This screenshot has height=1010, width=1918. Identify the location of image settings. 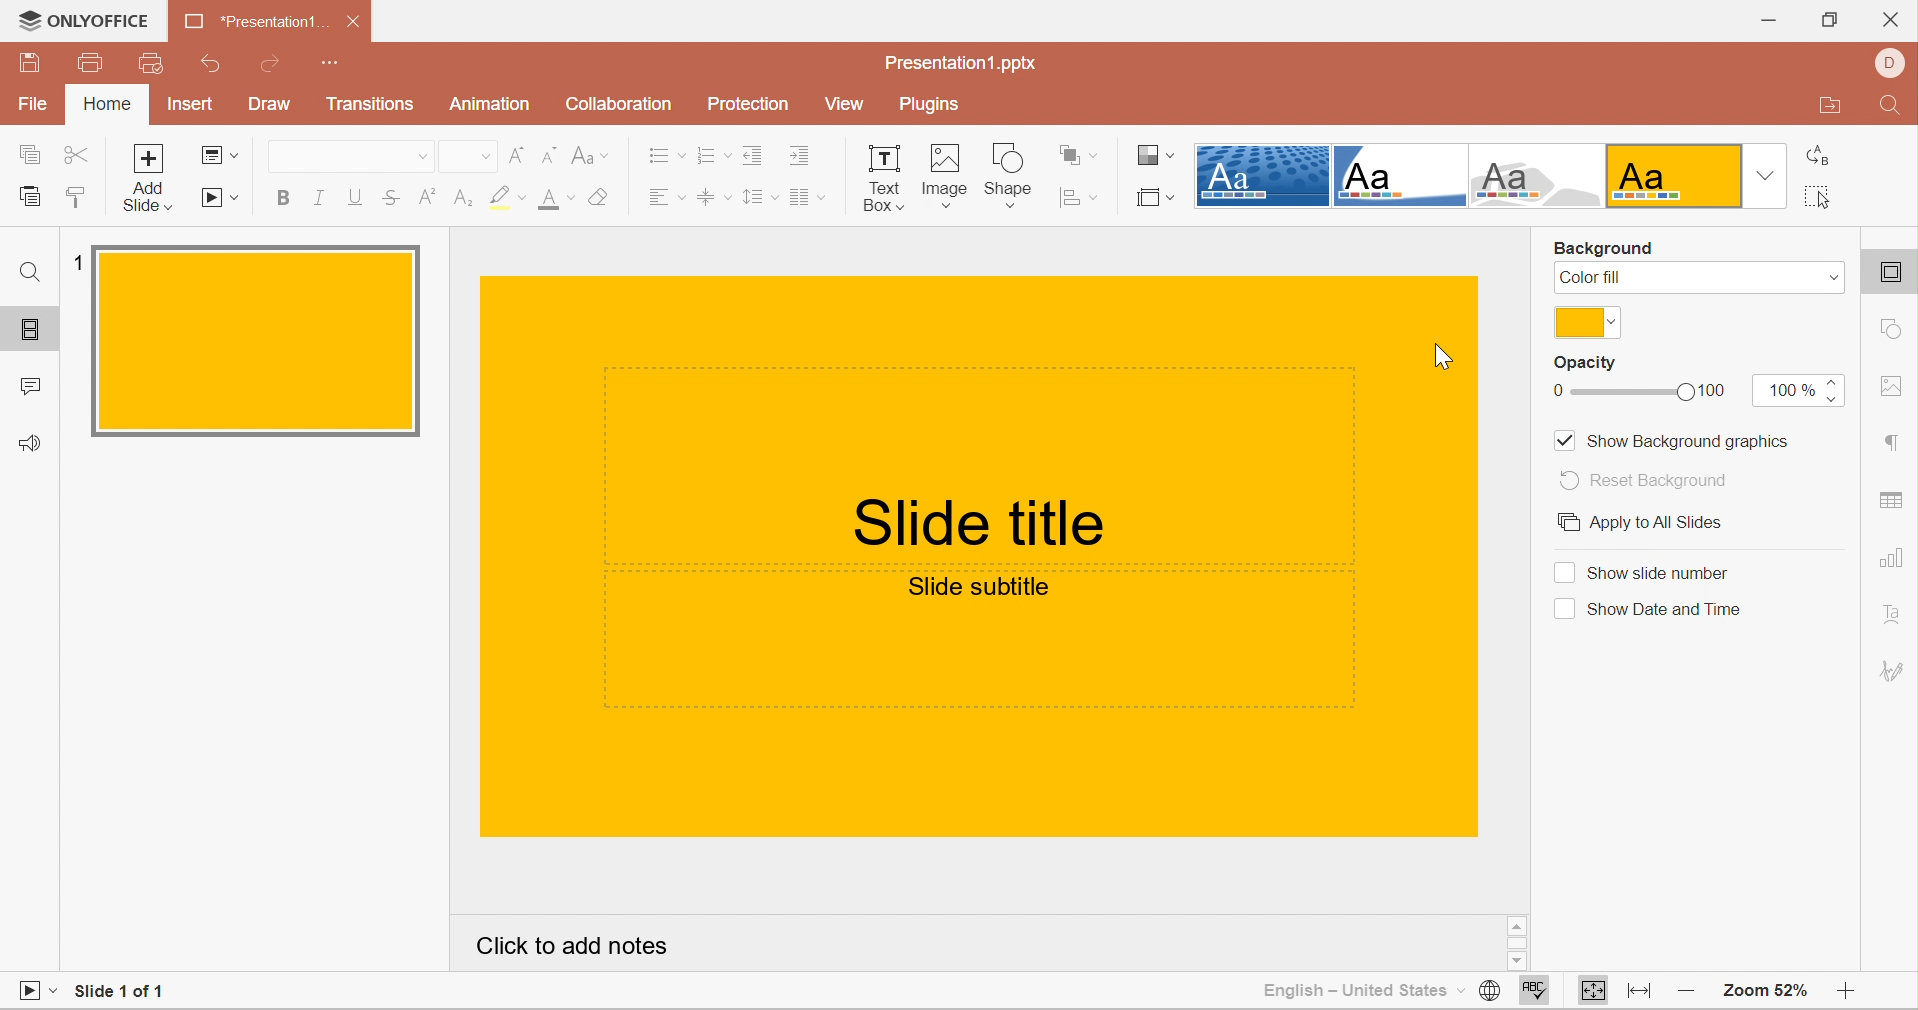
(1895, 387).